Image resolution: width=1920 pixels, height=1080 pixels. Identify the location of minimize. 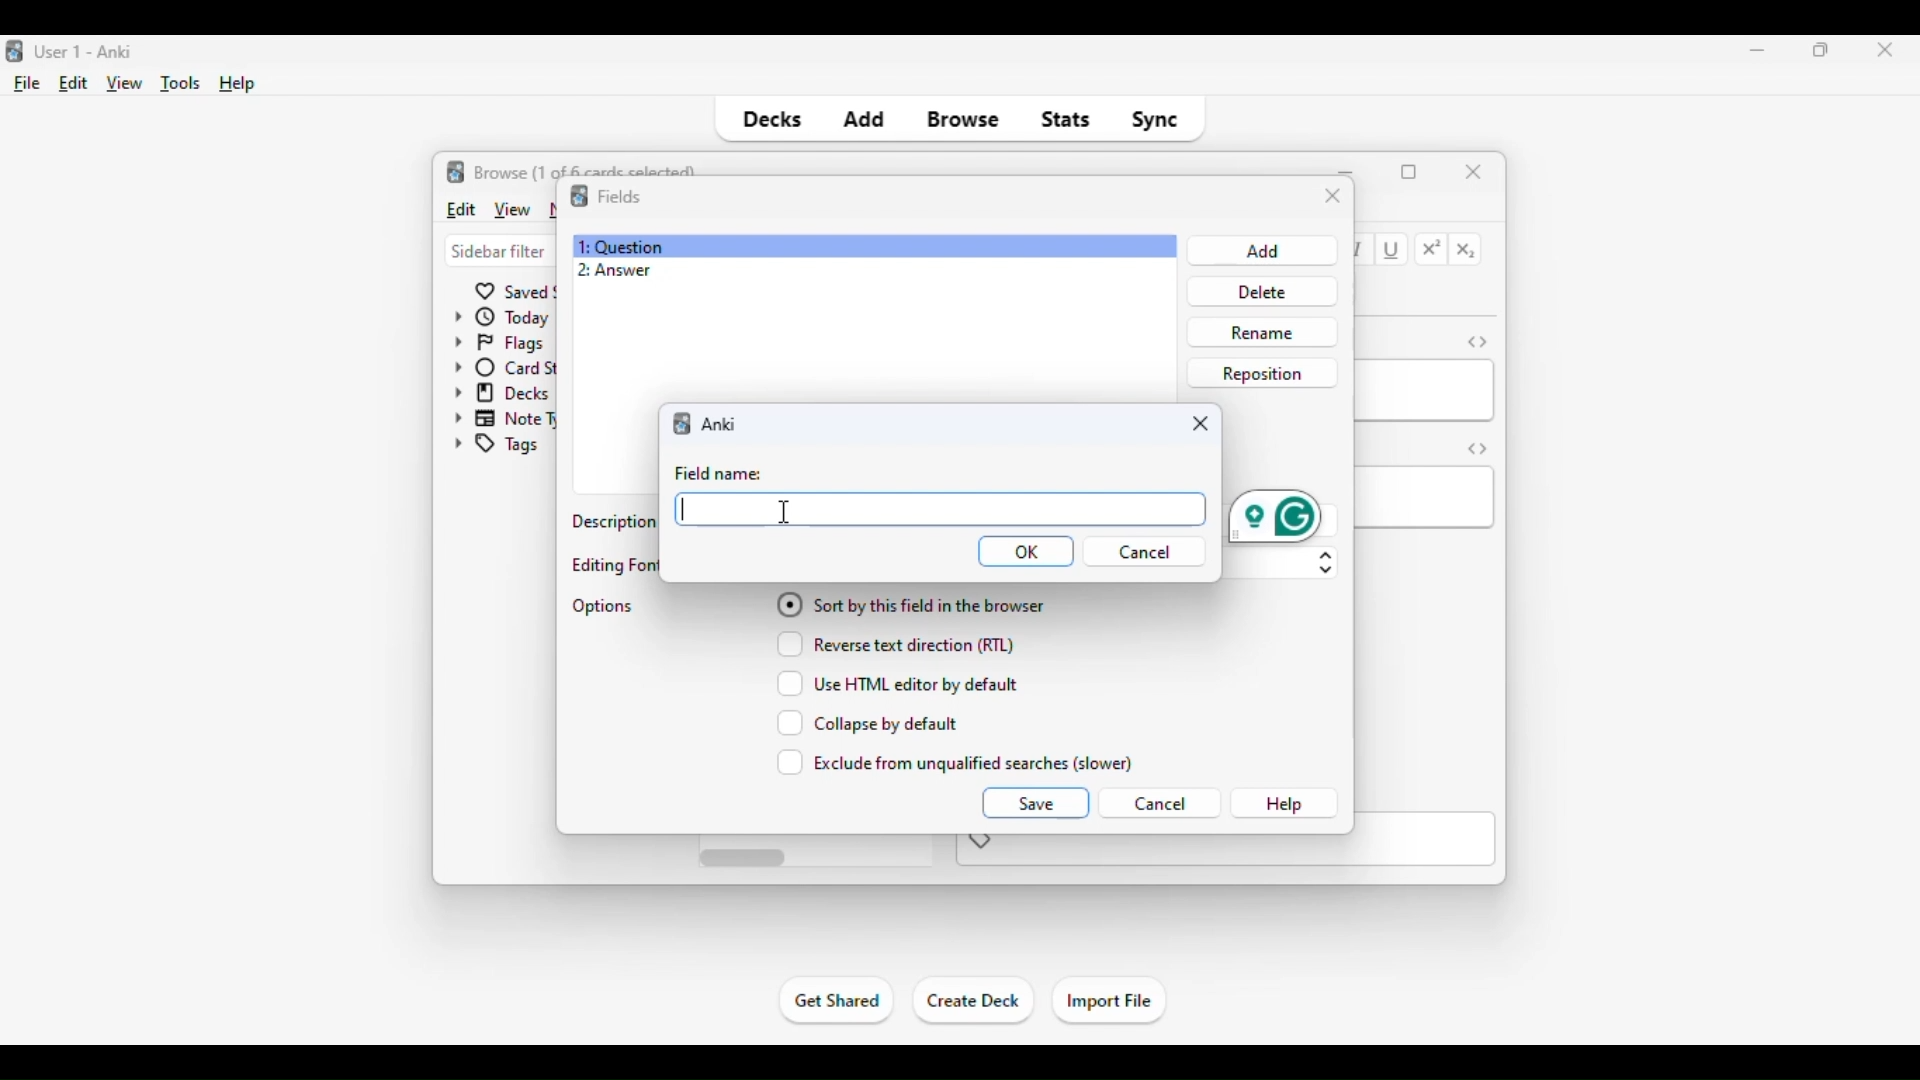
(1348, 170).